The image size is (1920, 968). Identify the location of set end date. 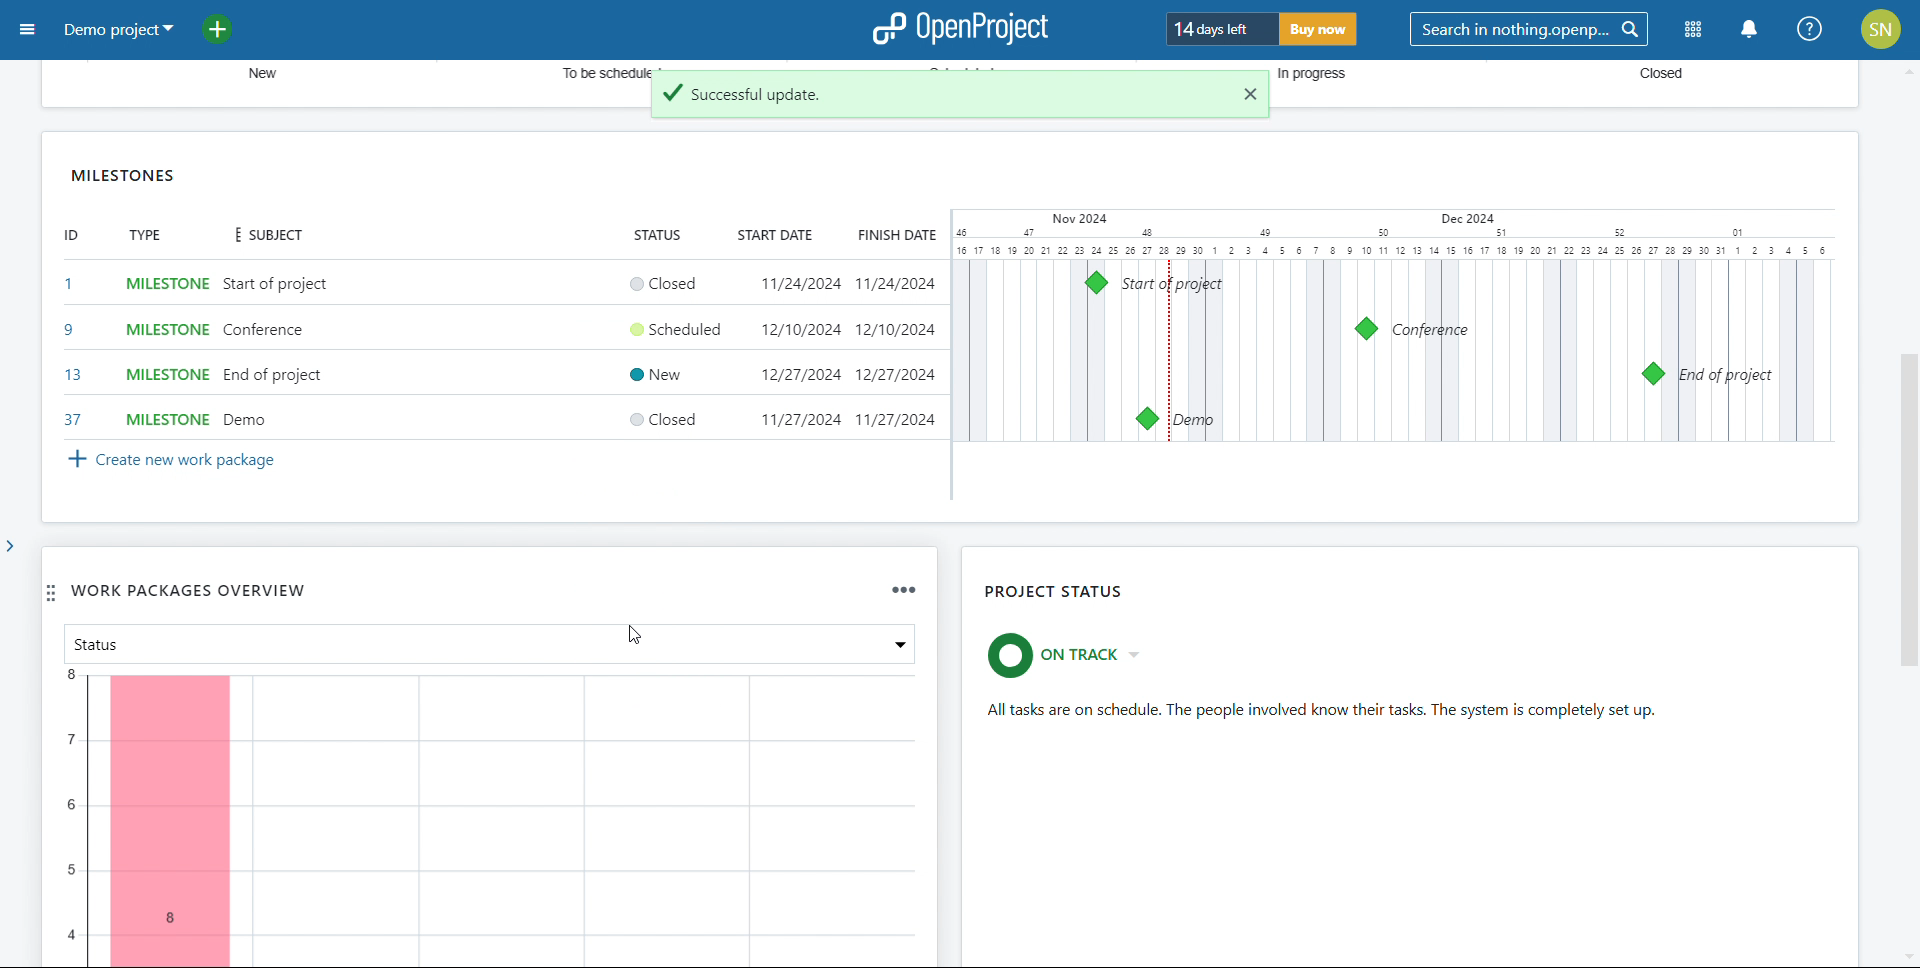
(898, 351).